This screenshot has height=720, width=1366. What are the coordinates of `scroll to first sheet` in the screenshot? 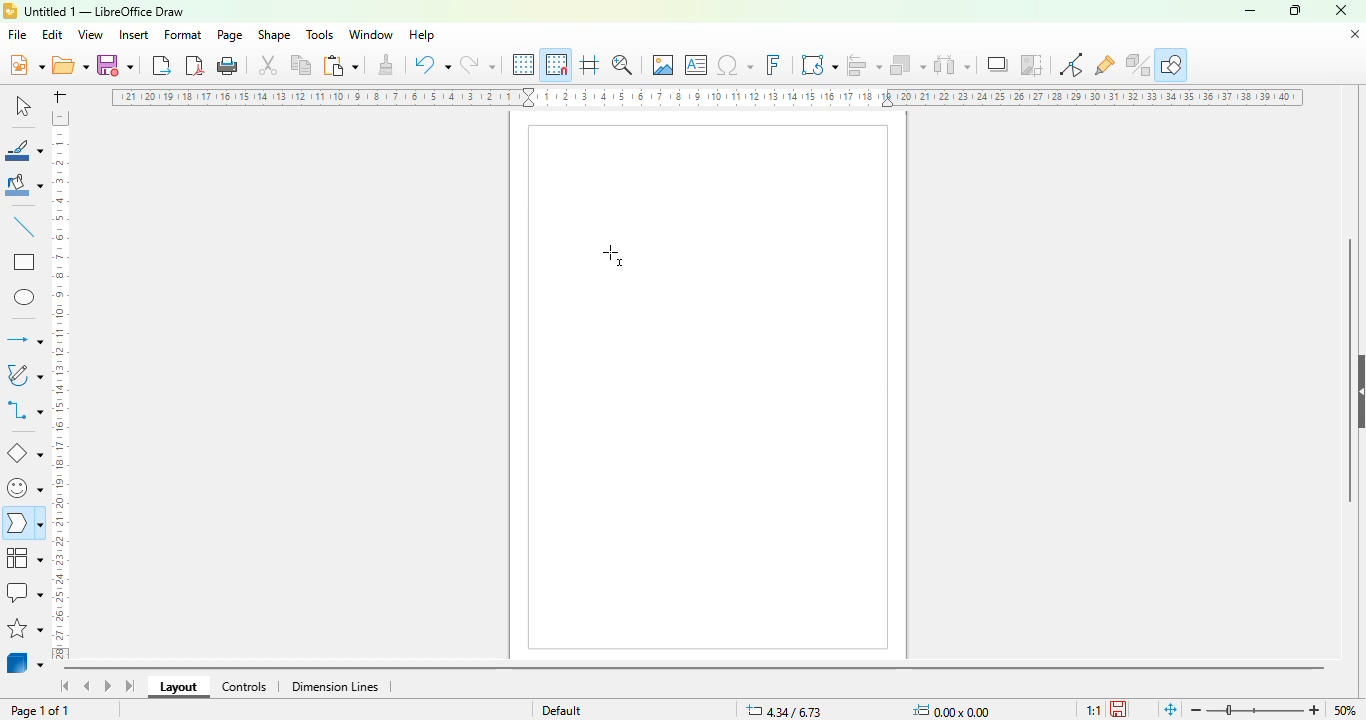 It's located at (66, 686).